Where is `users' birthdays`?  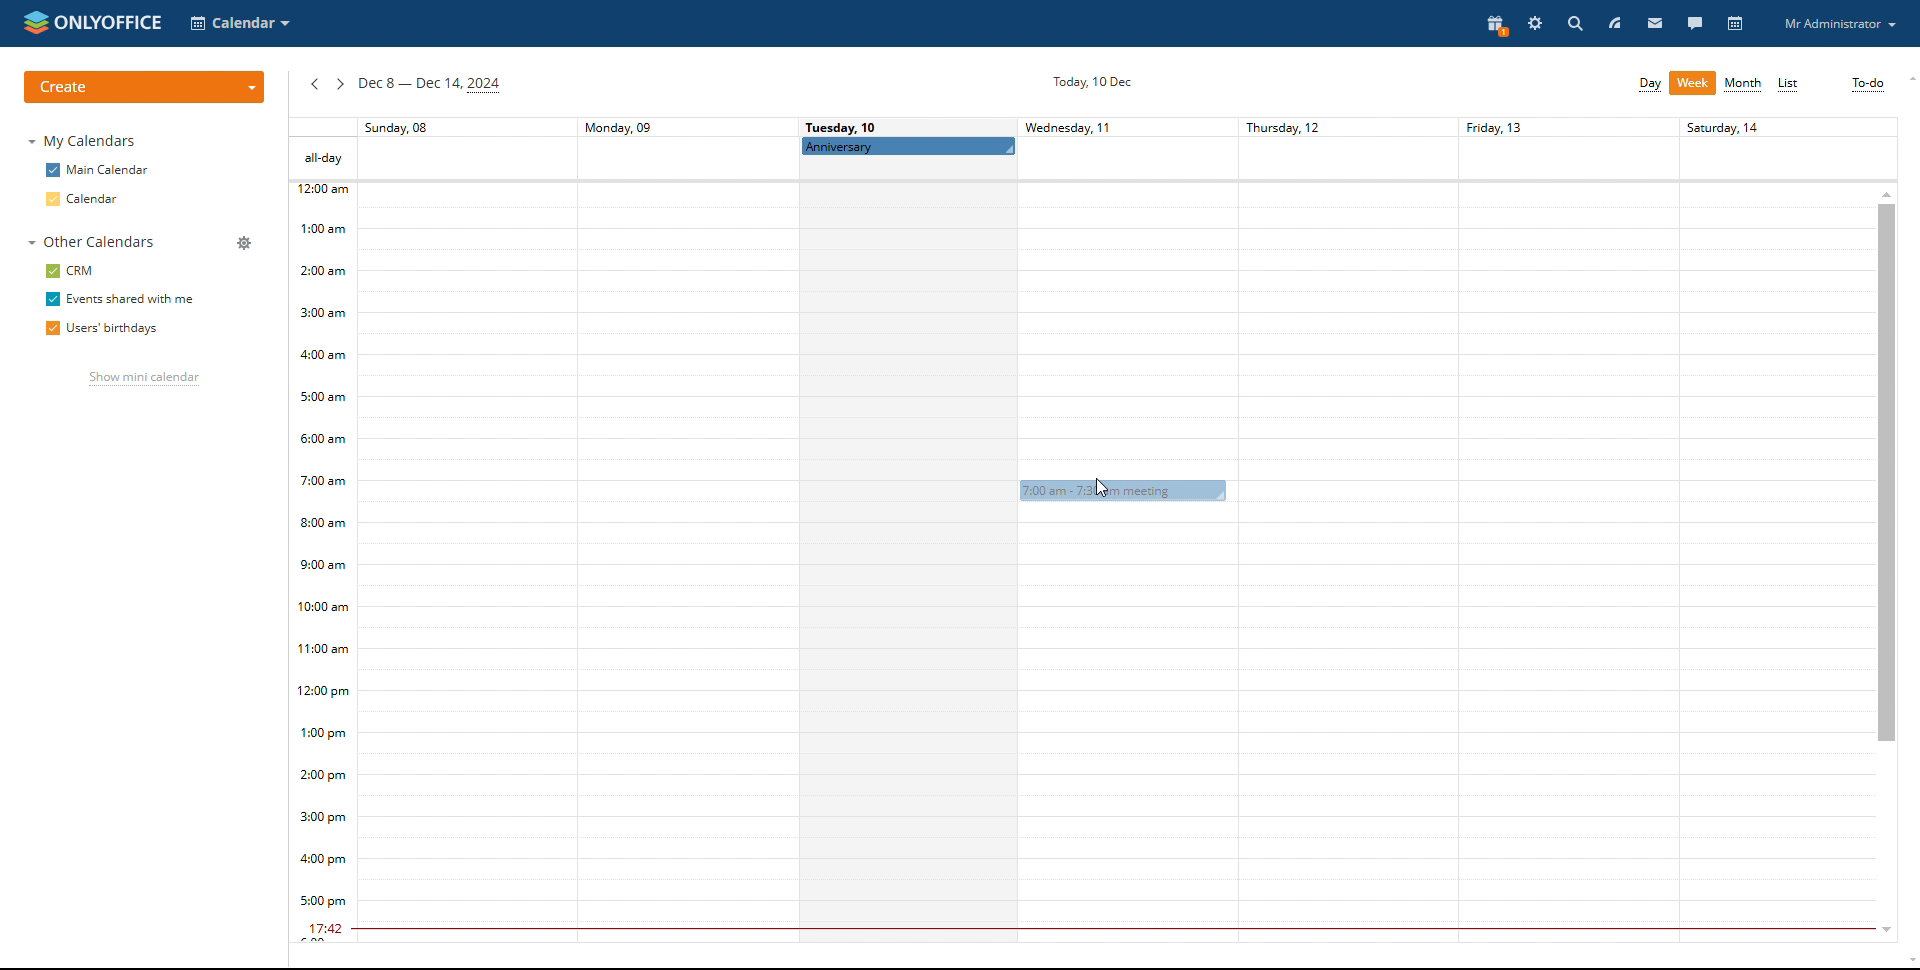 users' birthdays is located at coordinates (101, 329).